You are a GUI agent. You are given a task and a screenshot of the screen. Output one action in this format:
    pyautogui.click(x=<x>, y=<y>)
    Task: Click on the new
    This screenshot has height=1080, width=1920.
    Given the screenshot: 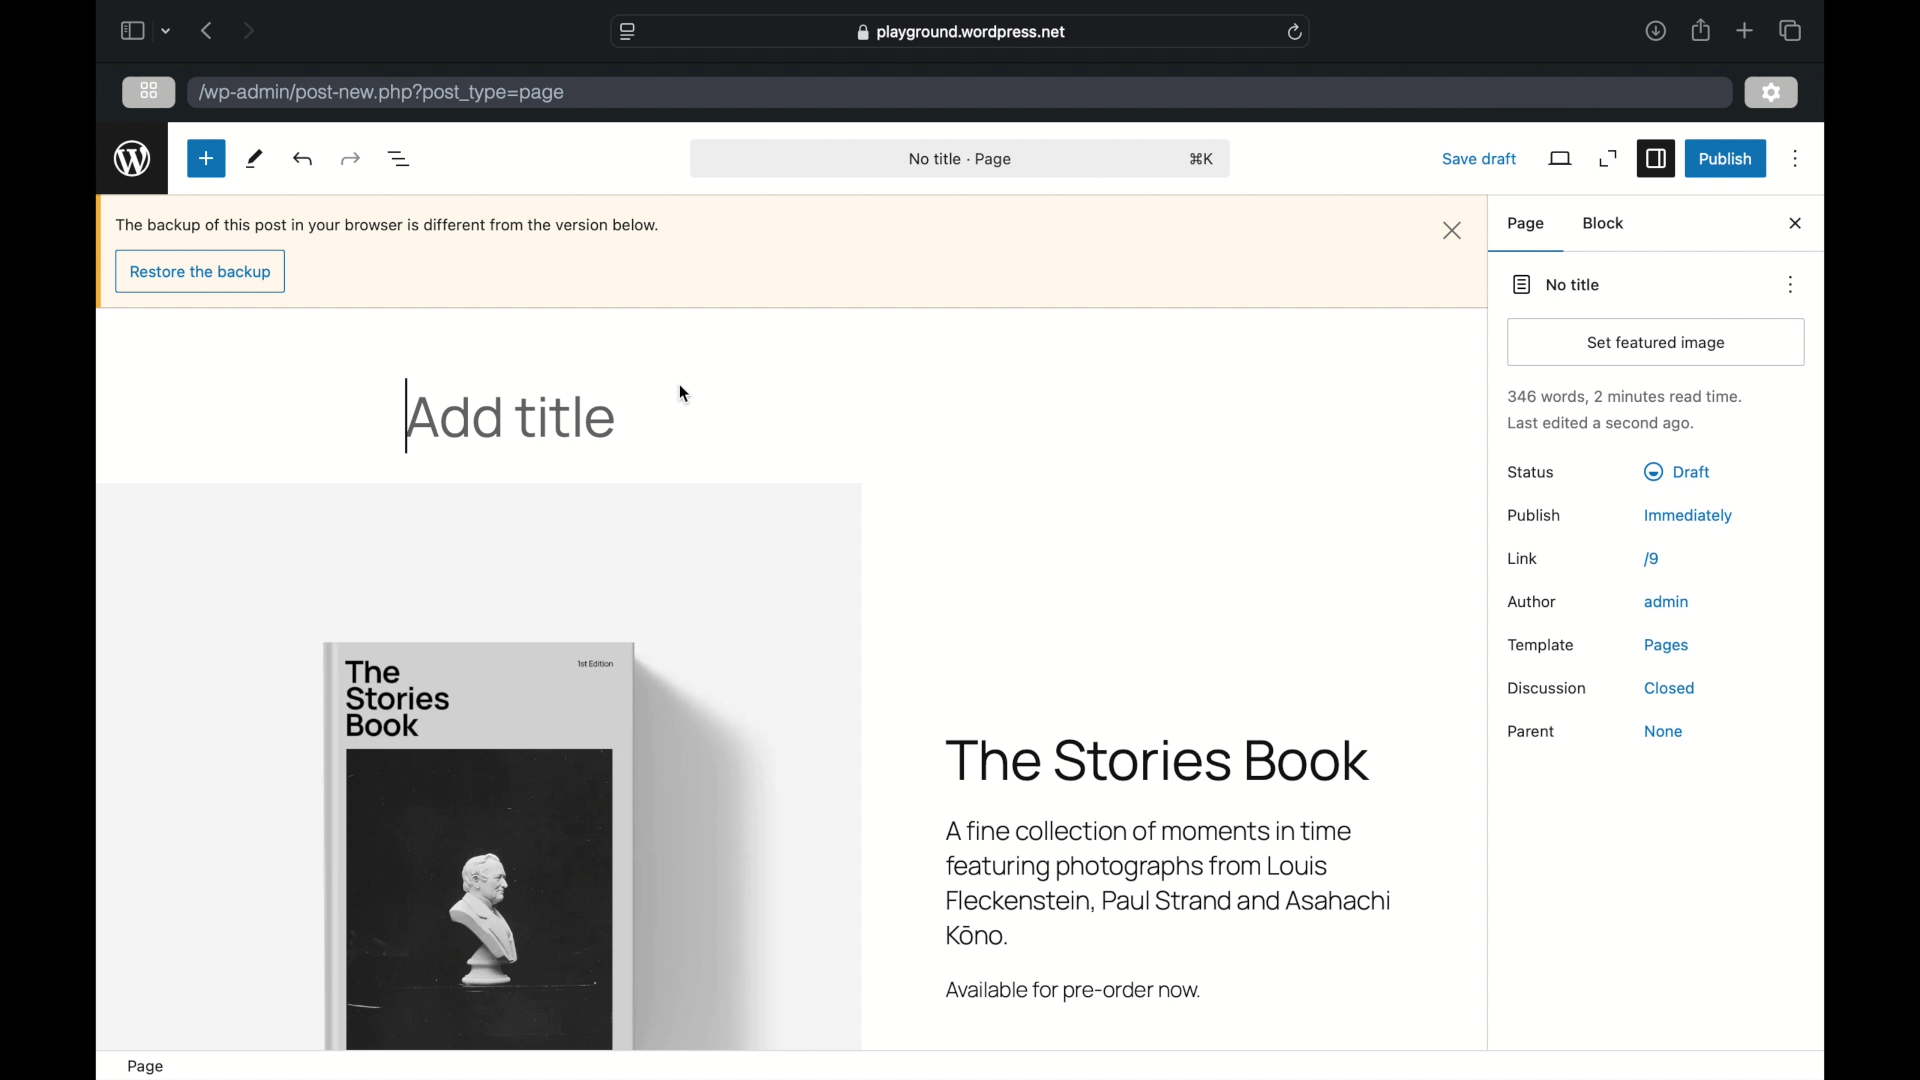 What is the action you would take?
    pyautogui.click(x=207, y=159)
    